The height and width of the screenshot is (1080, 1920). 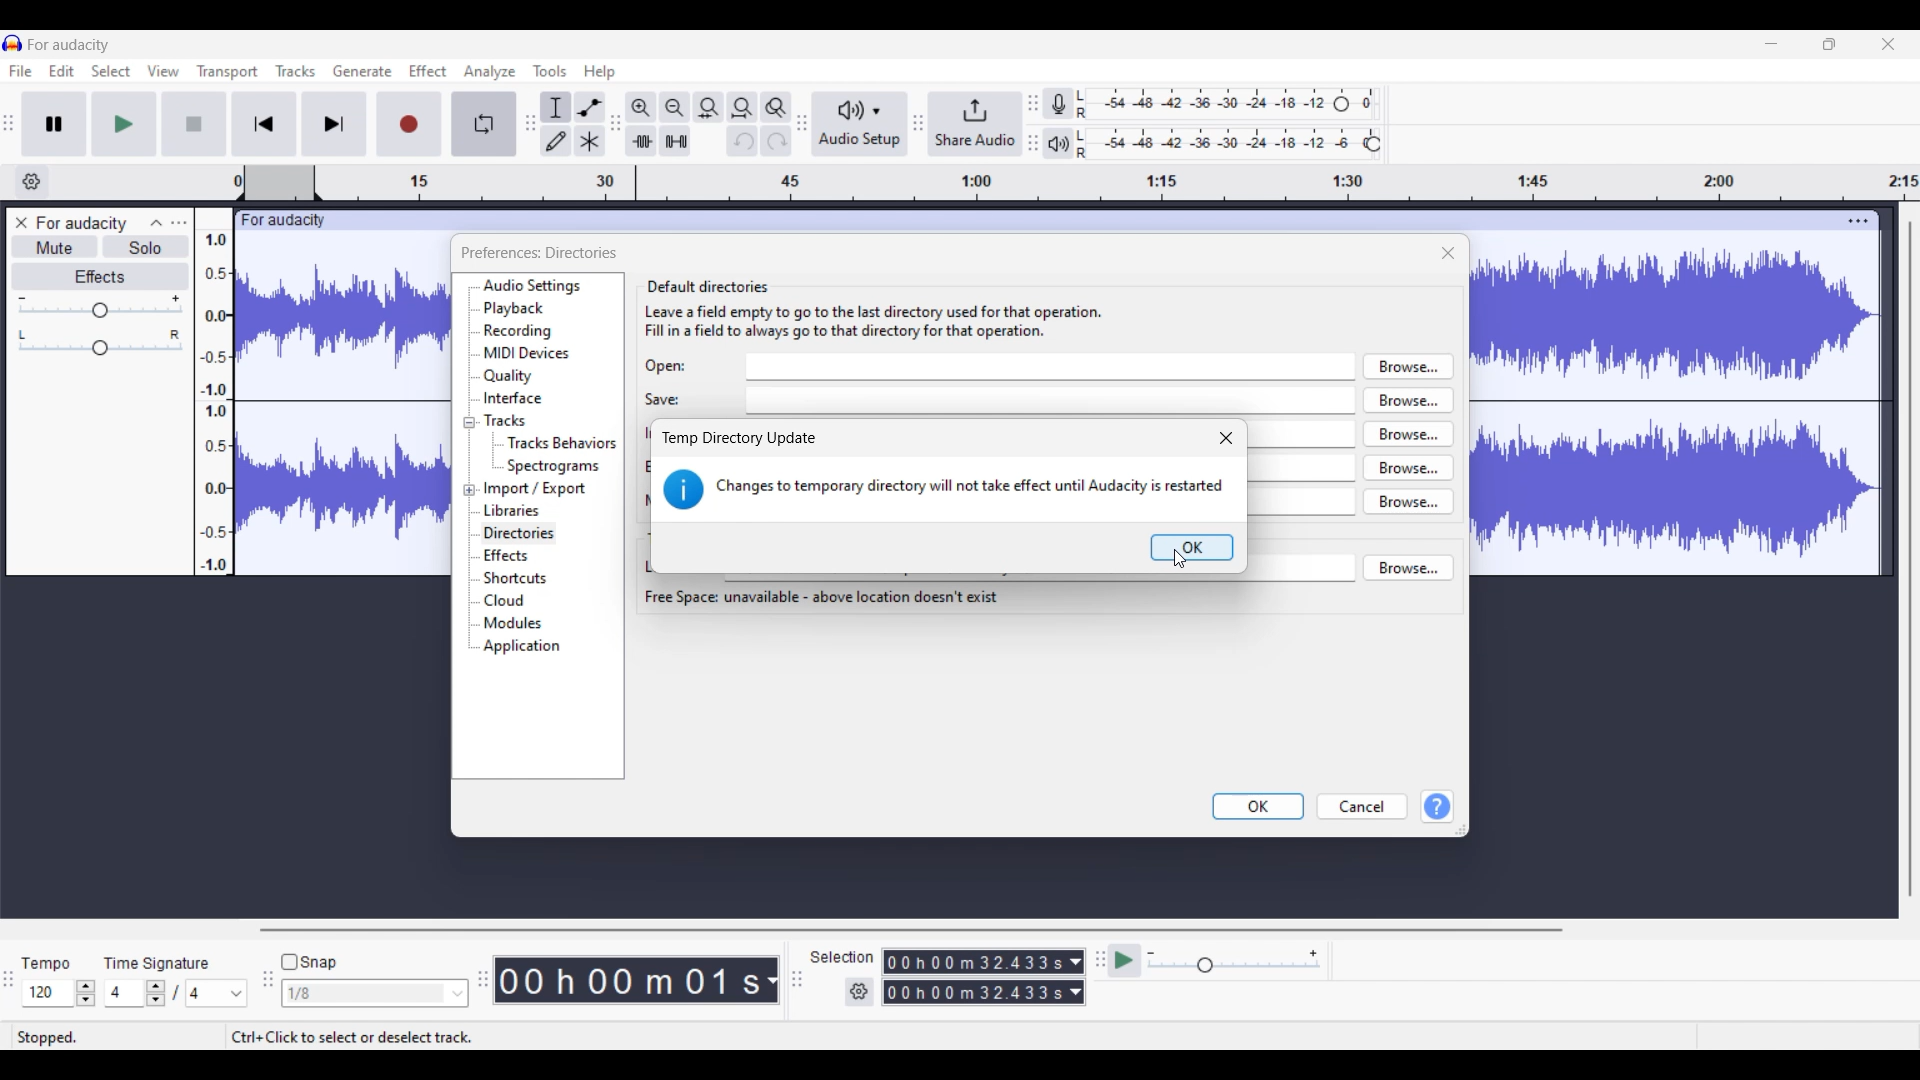 What do you see at coordinates (21, 71) in the screenshot?
I see `File menu` at bounding box center [21, 71].